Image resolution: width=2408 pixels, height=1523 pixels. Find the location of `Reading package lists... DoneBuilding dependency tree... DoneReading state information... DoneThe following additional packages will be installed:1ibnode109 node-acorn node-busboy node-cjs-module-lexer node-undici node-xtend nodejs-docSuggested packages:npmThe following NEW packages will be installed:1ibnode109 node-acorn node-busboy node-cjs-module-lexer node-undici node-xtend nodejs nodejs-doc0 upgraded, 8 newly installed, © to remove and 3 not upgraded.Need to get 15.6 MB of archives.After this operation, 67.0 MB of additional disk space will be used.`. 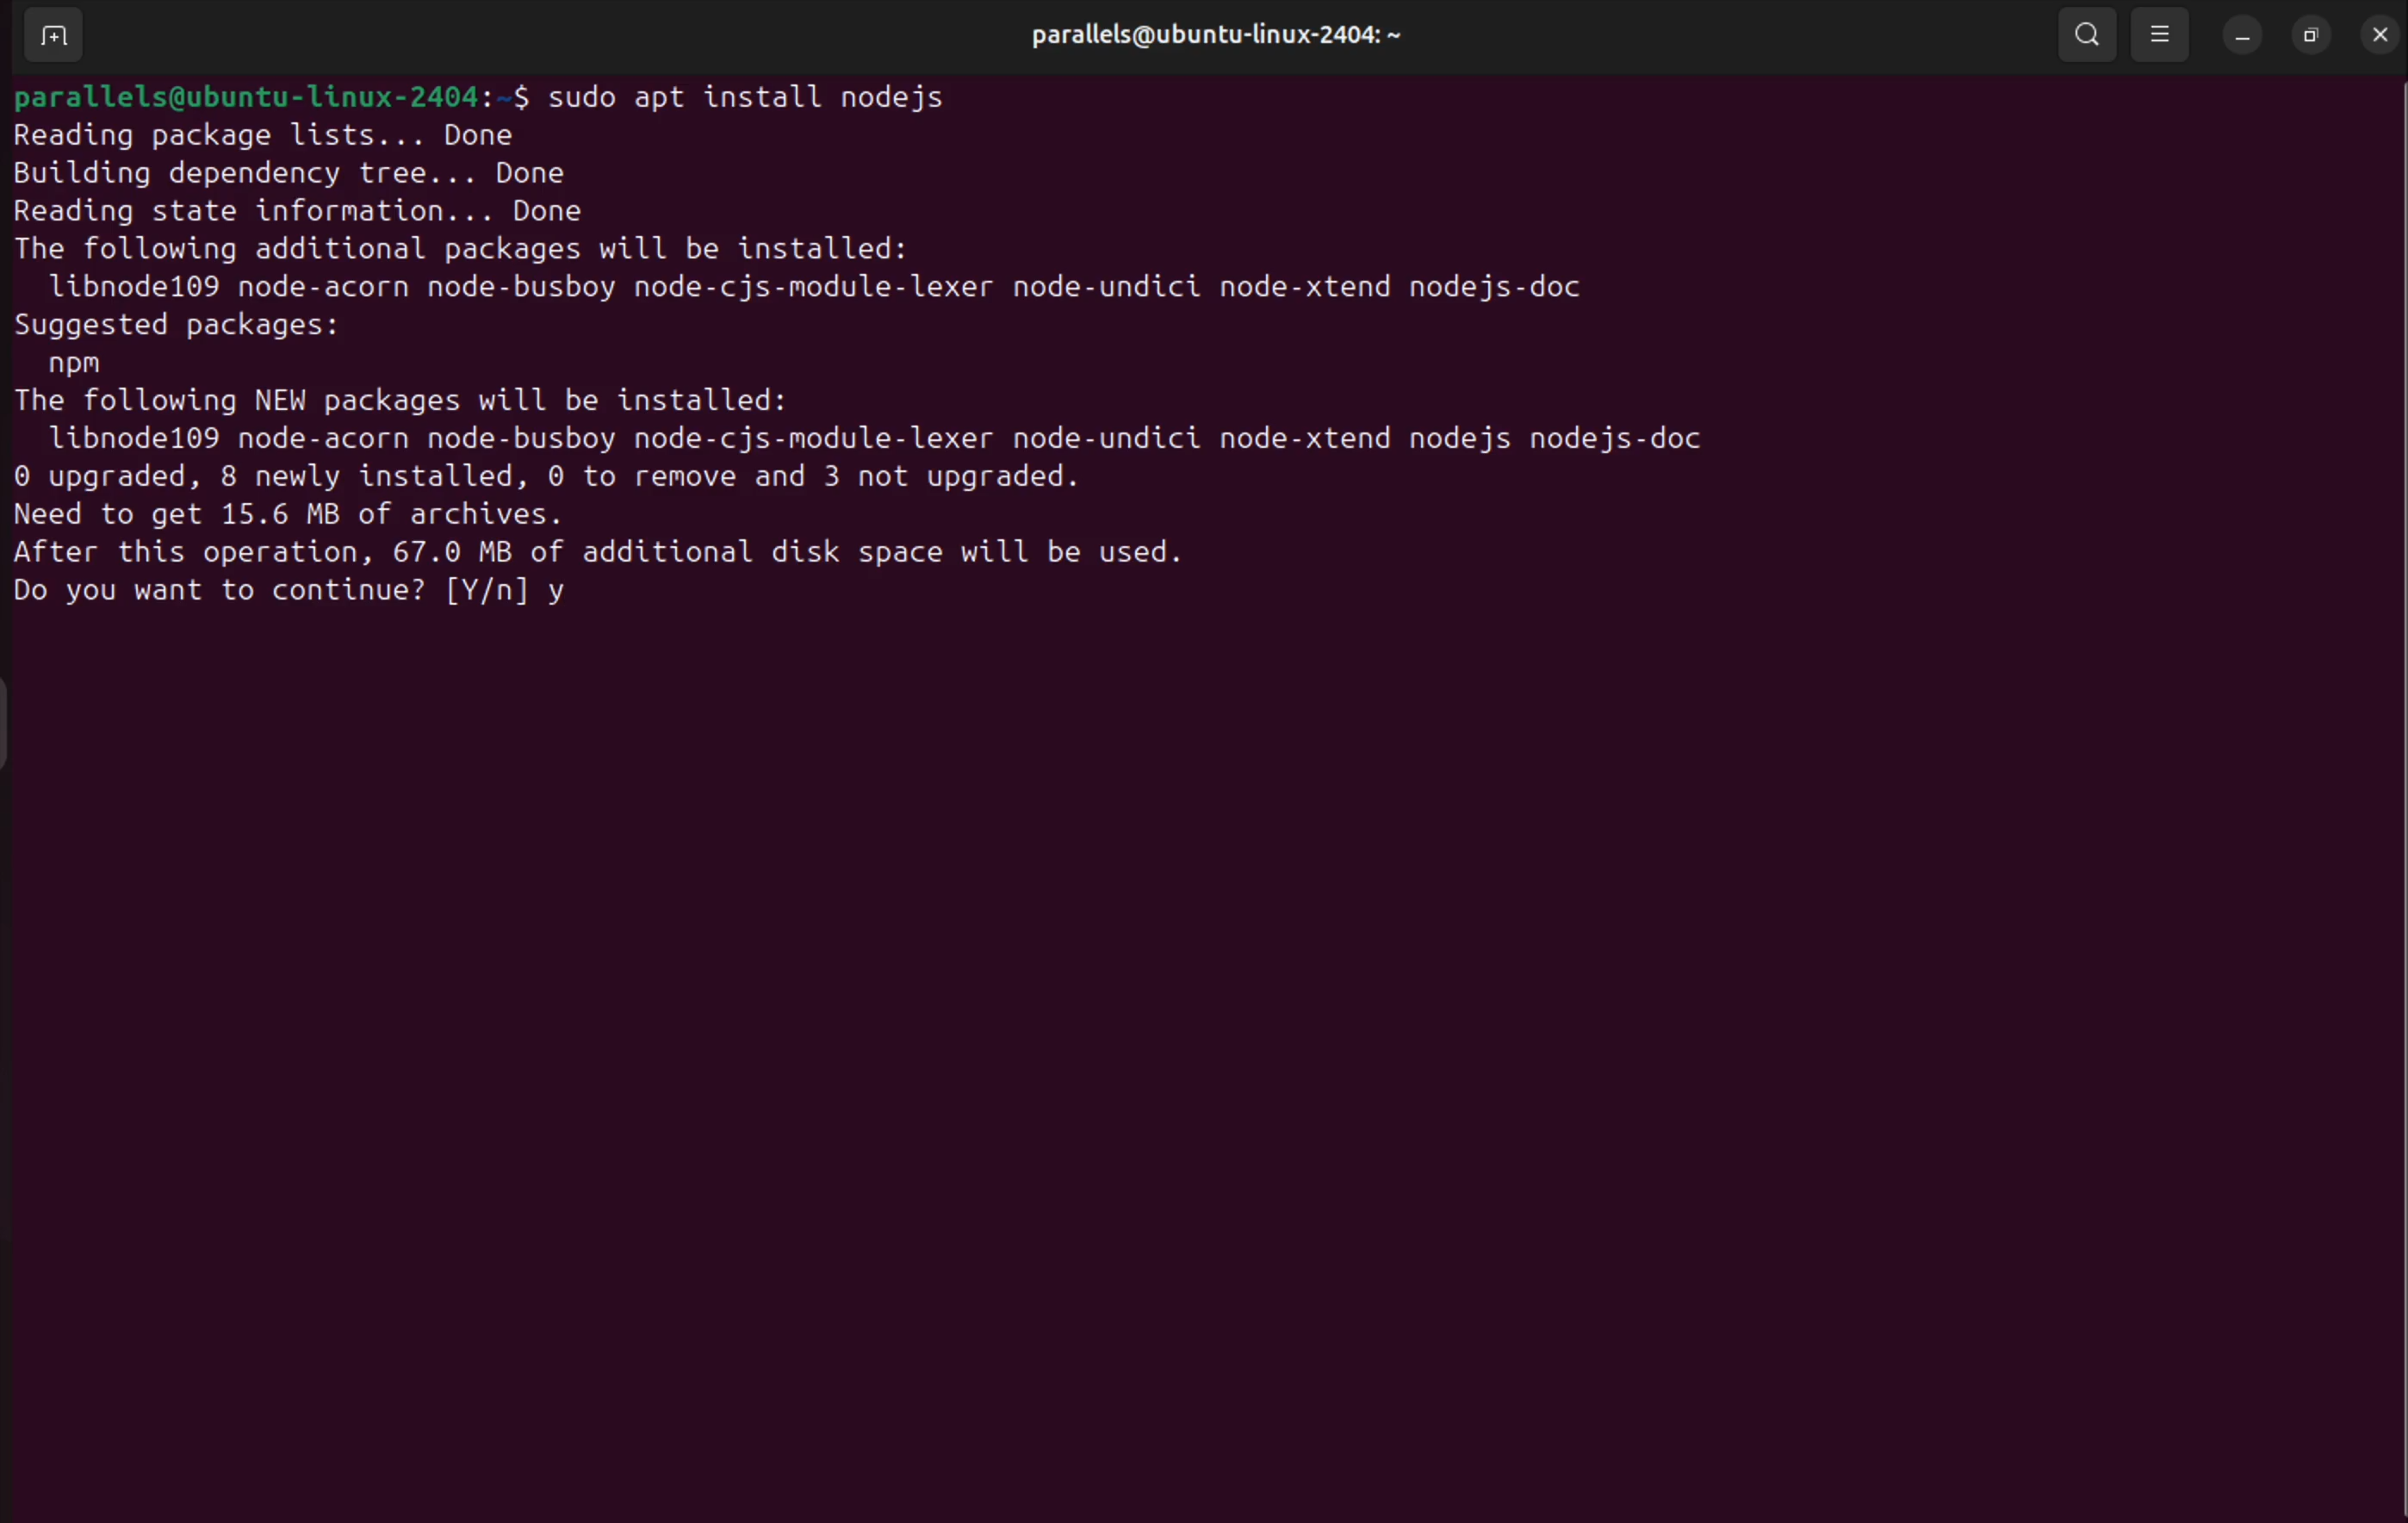

Reading package lists... DoneBuilding dependency tree... DoneReading state information... DoneThe following additional packages will be installed:1ibnode109 node-acorn node-busboy node-cjs-module-lexer node-undici node-xtend nodejs-docSuggested packages:npmThe following NEW packages will be installed:1ibnode109 node-acorn node-busboy node-cjs-module-lexer node-undici node-xtend nodejs nodejs-doc0 upgraded, 8 newly installed, © to remove and 3 not upgraded.Need to get 15.6 MB of archives.After this operation, 67.0 MB of additional disk space will be used. is located at coordinates (917, 342).